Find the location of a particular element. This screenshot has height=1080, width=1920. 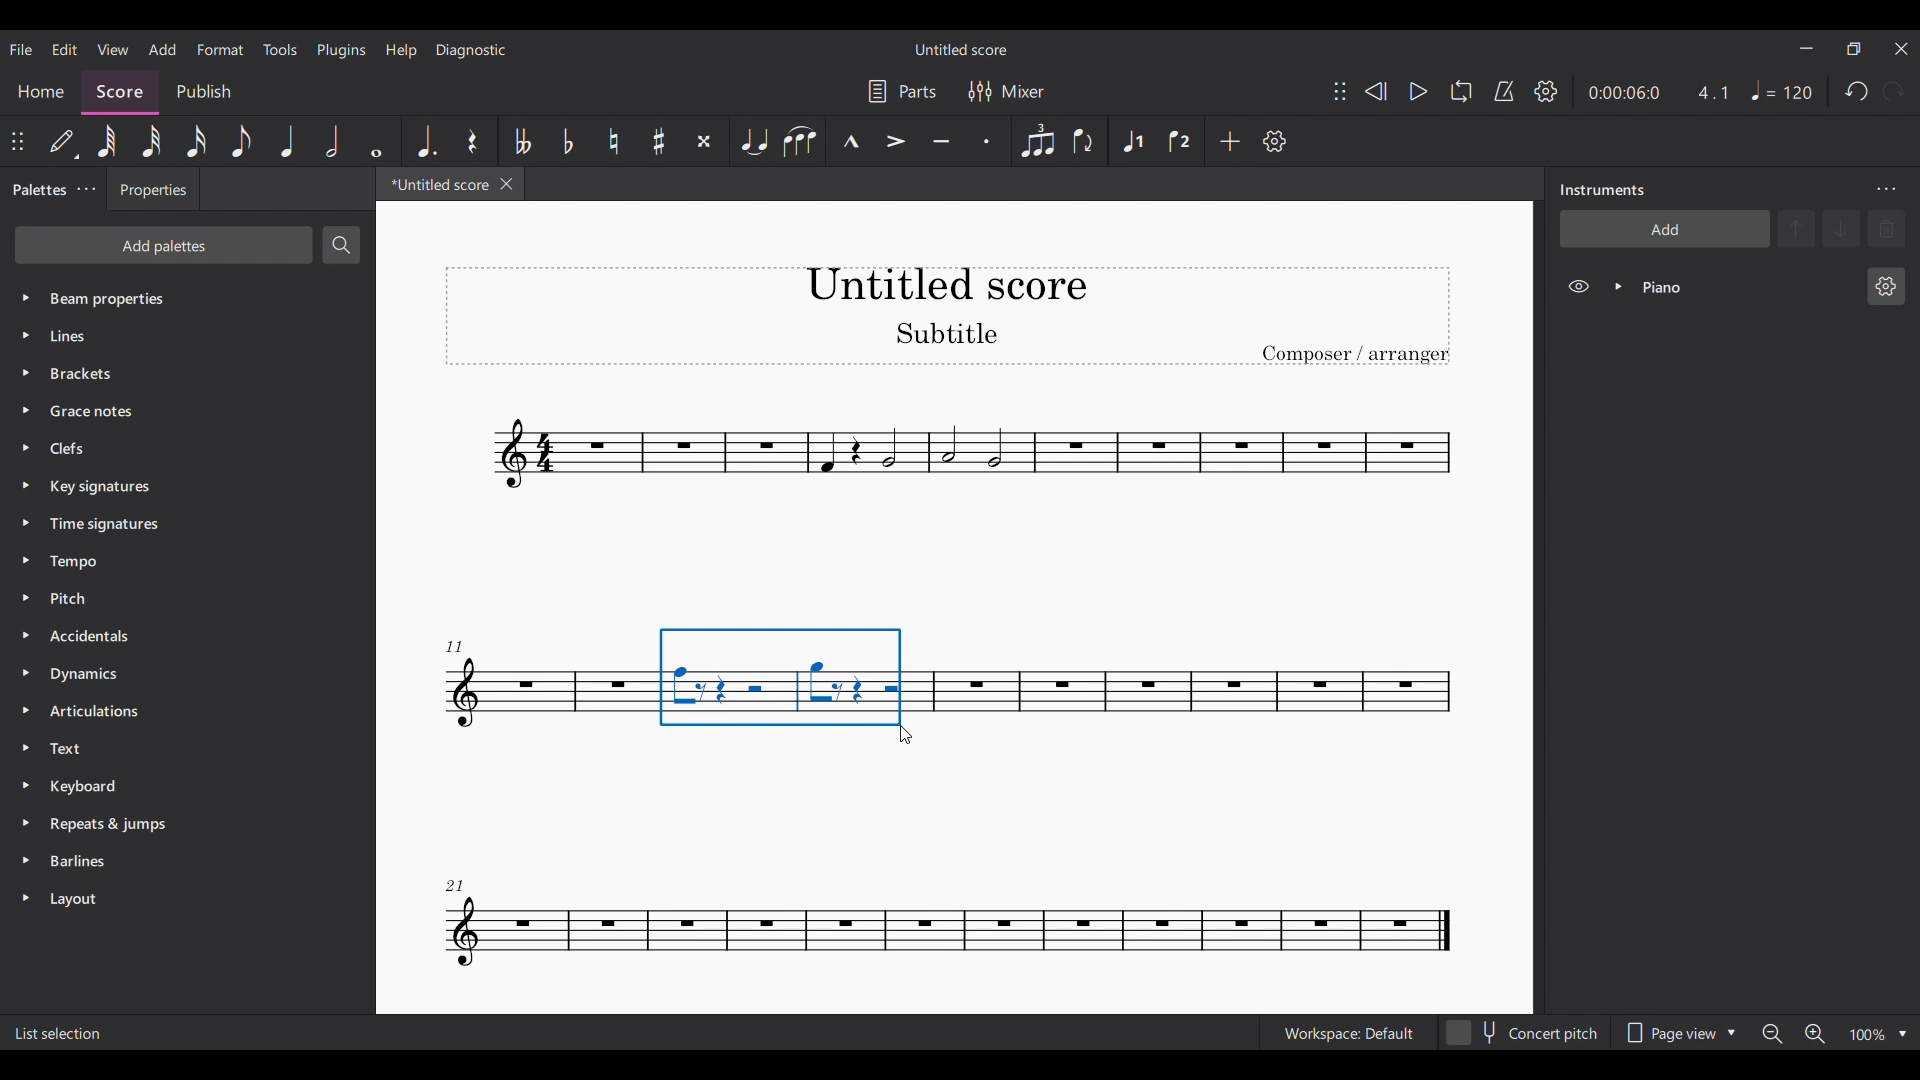

Time signatures is located at coordinates (180, 524).